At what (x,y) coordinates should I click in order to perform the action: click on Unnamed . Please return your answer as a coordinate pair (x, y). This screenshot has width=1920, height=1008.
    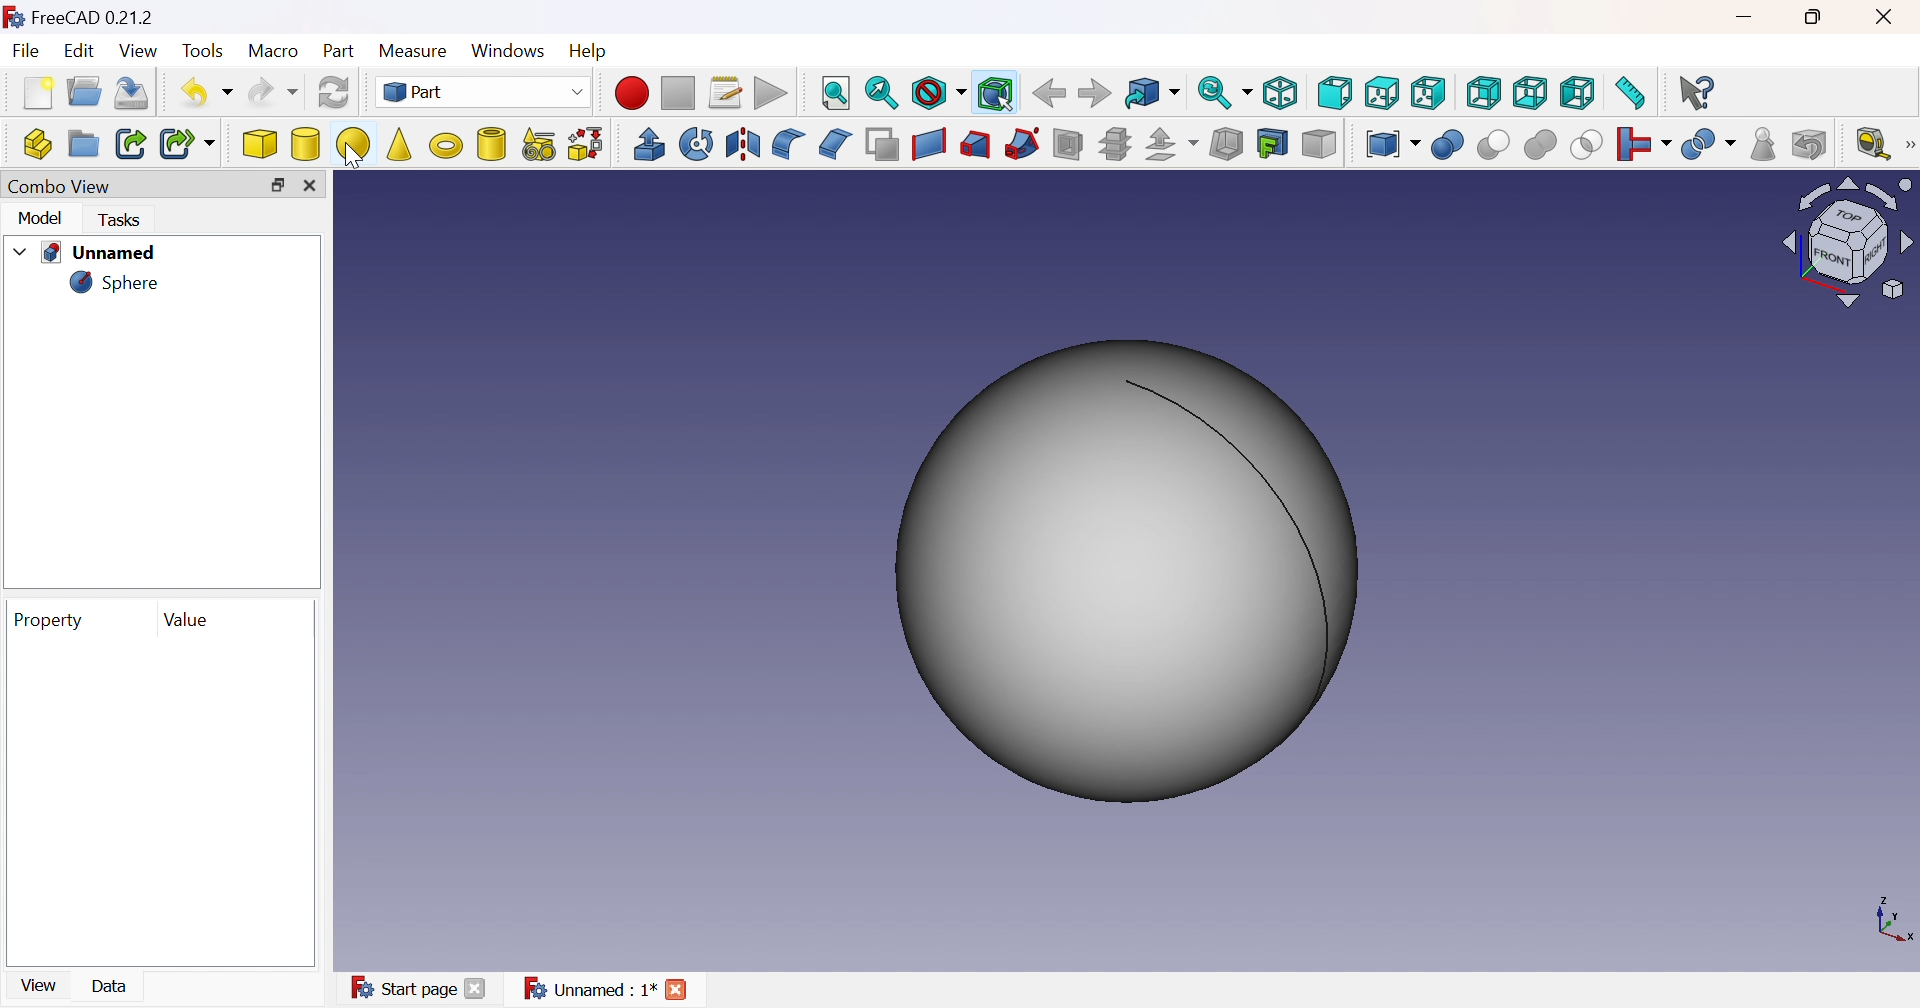
    Looking at the image, I should click on (613, 989).